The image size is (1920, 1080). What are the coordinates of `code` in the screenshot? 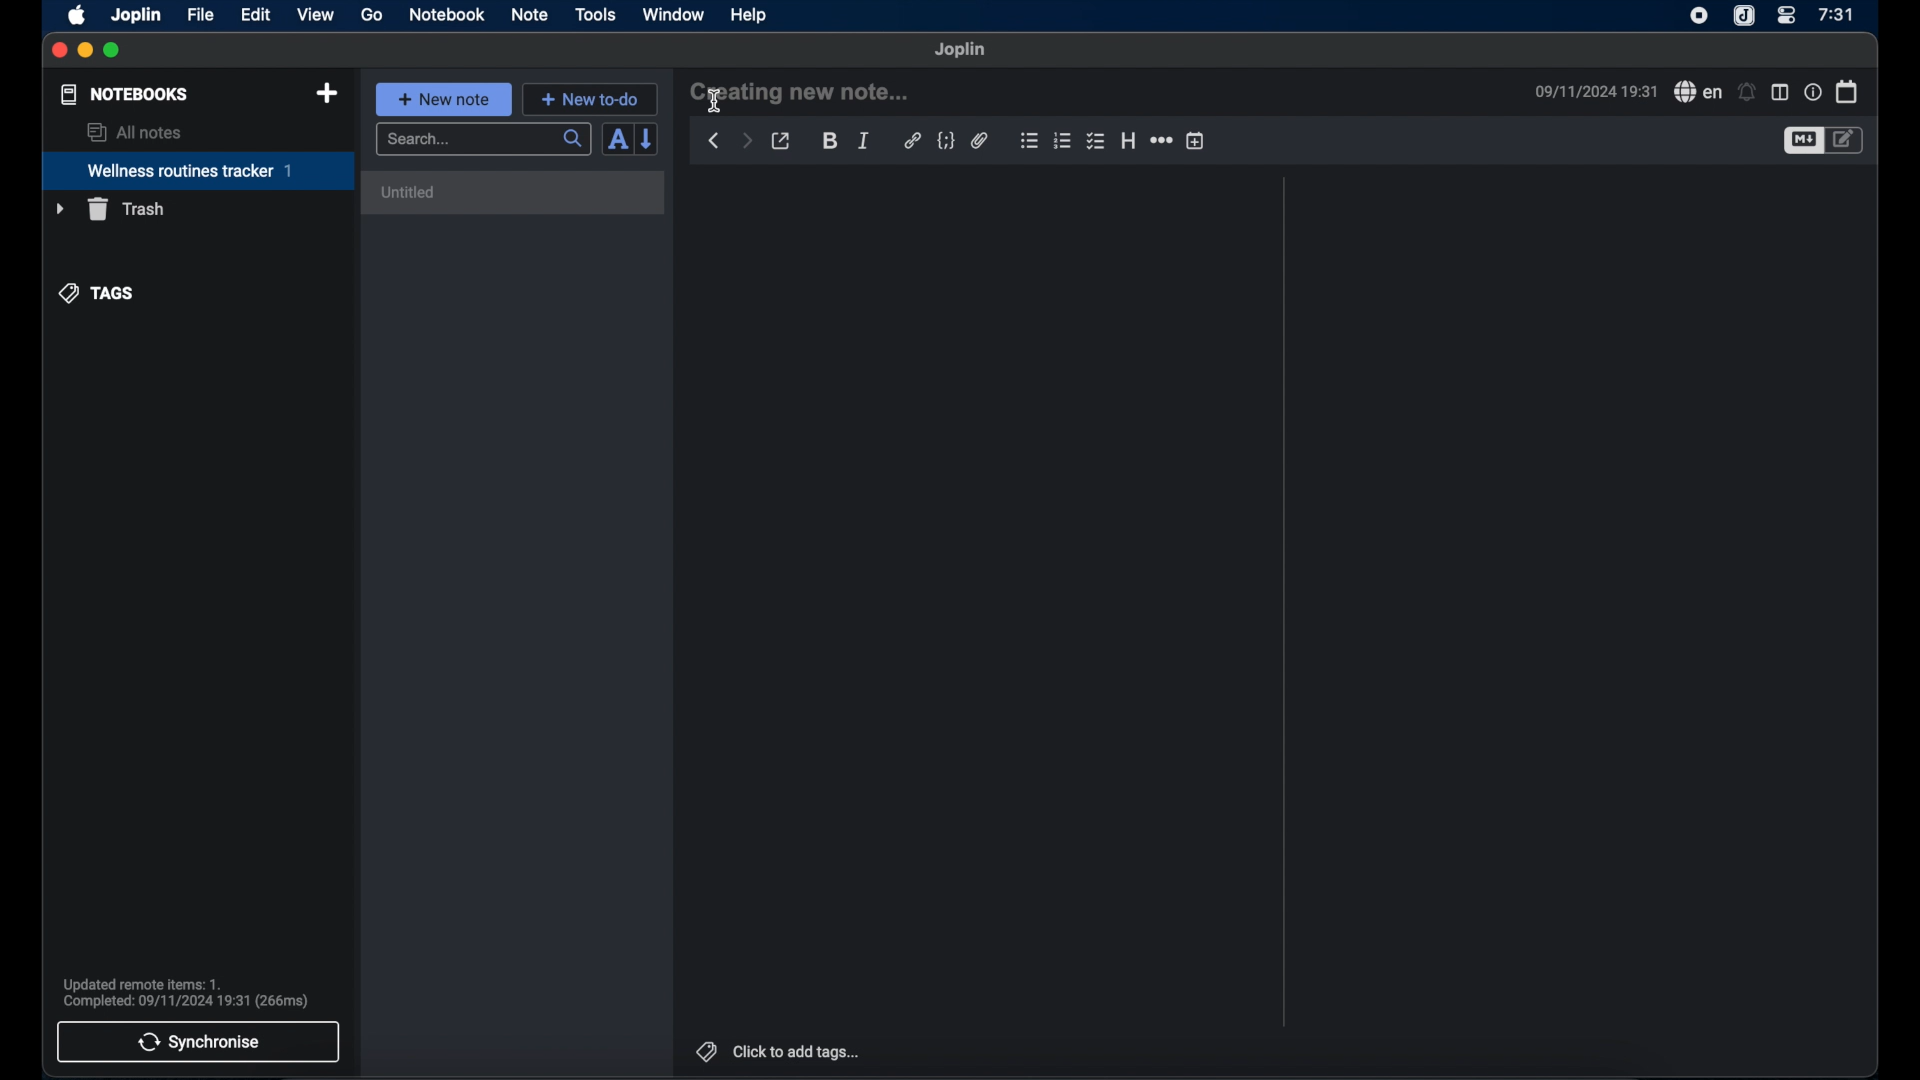 It's located at (945, 141).